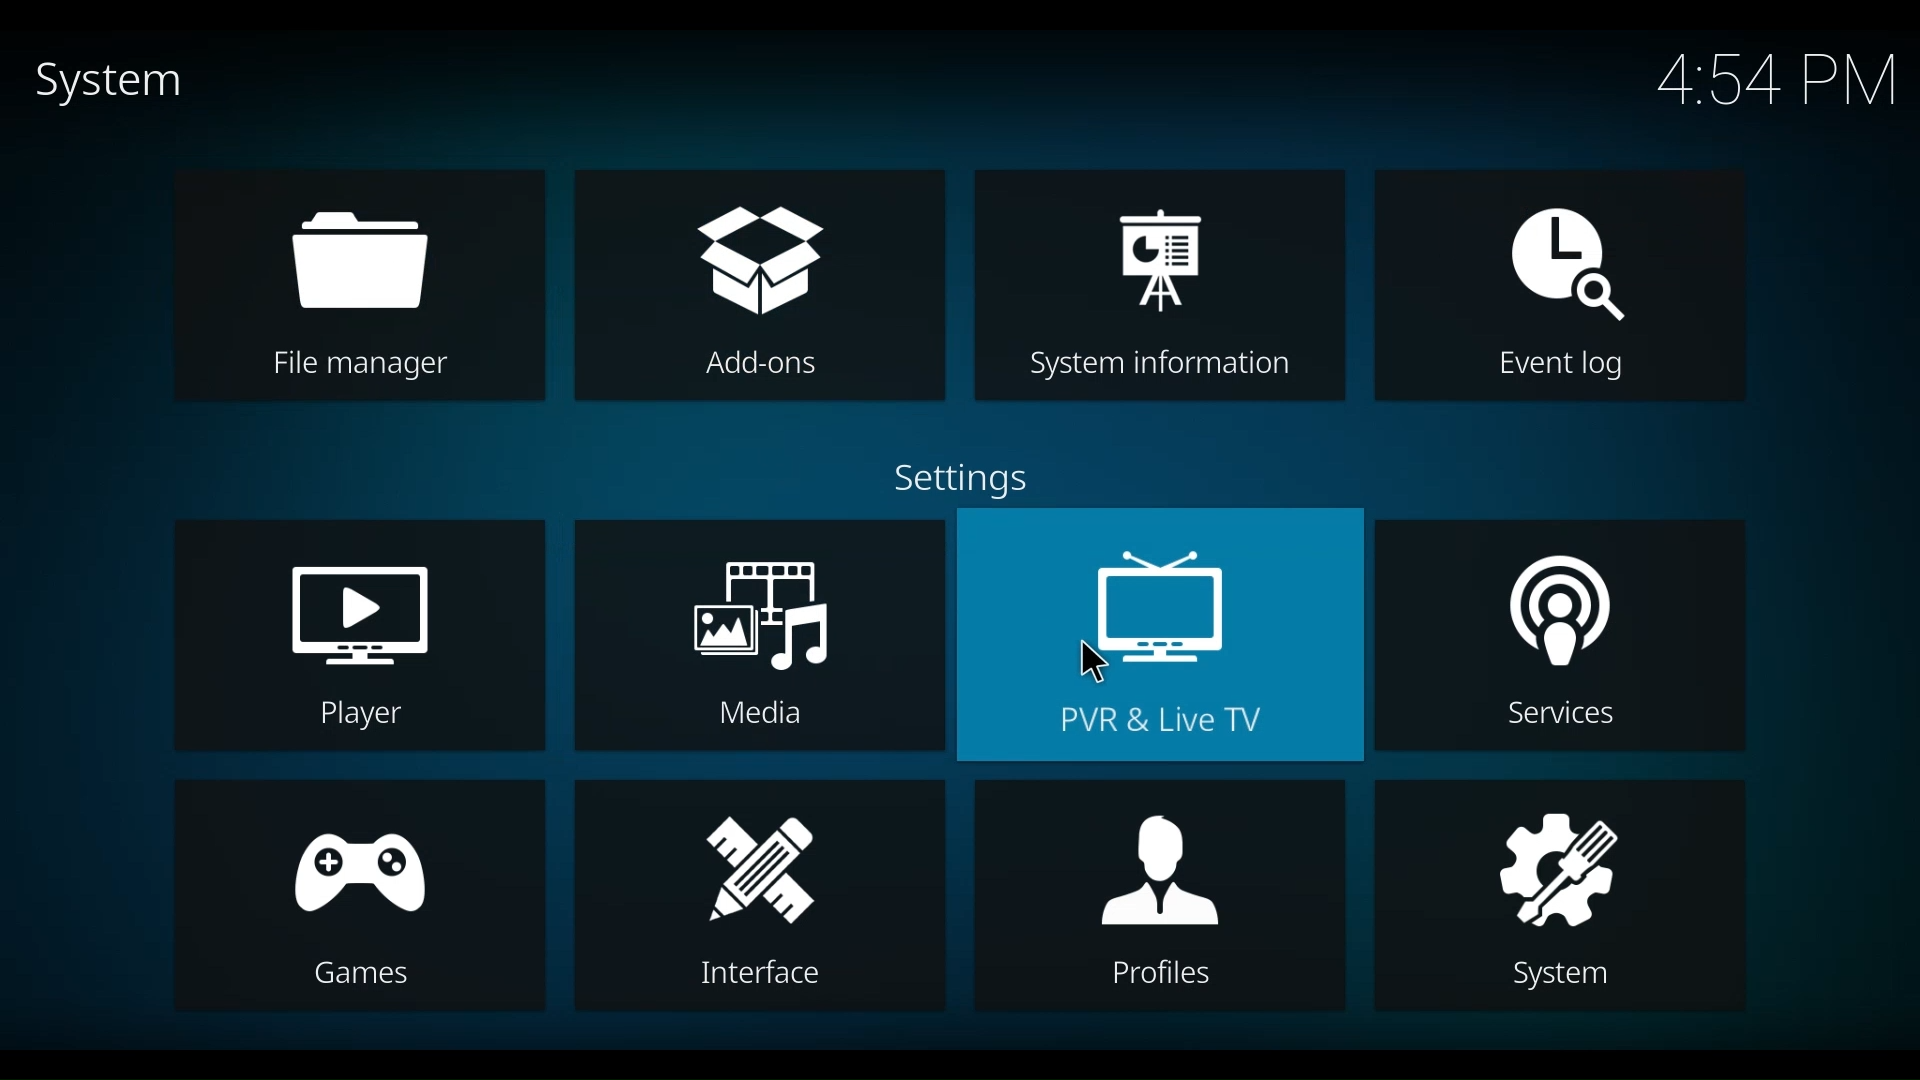 The image size is (1920, 1080). I want to click on System, so click(1561, 895).